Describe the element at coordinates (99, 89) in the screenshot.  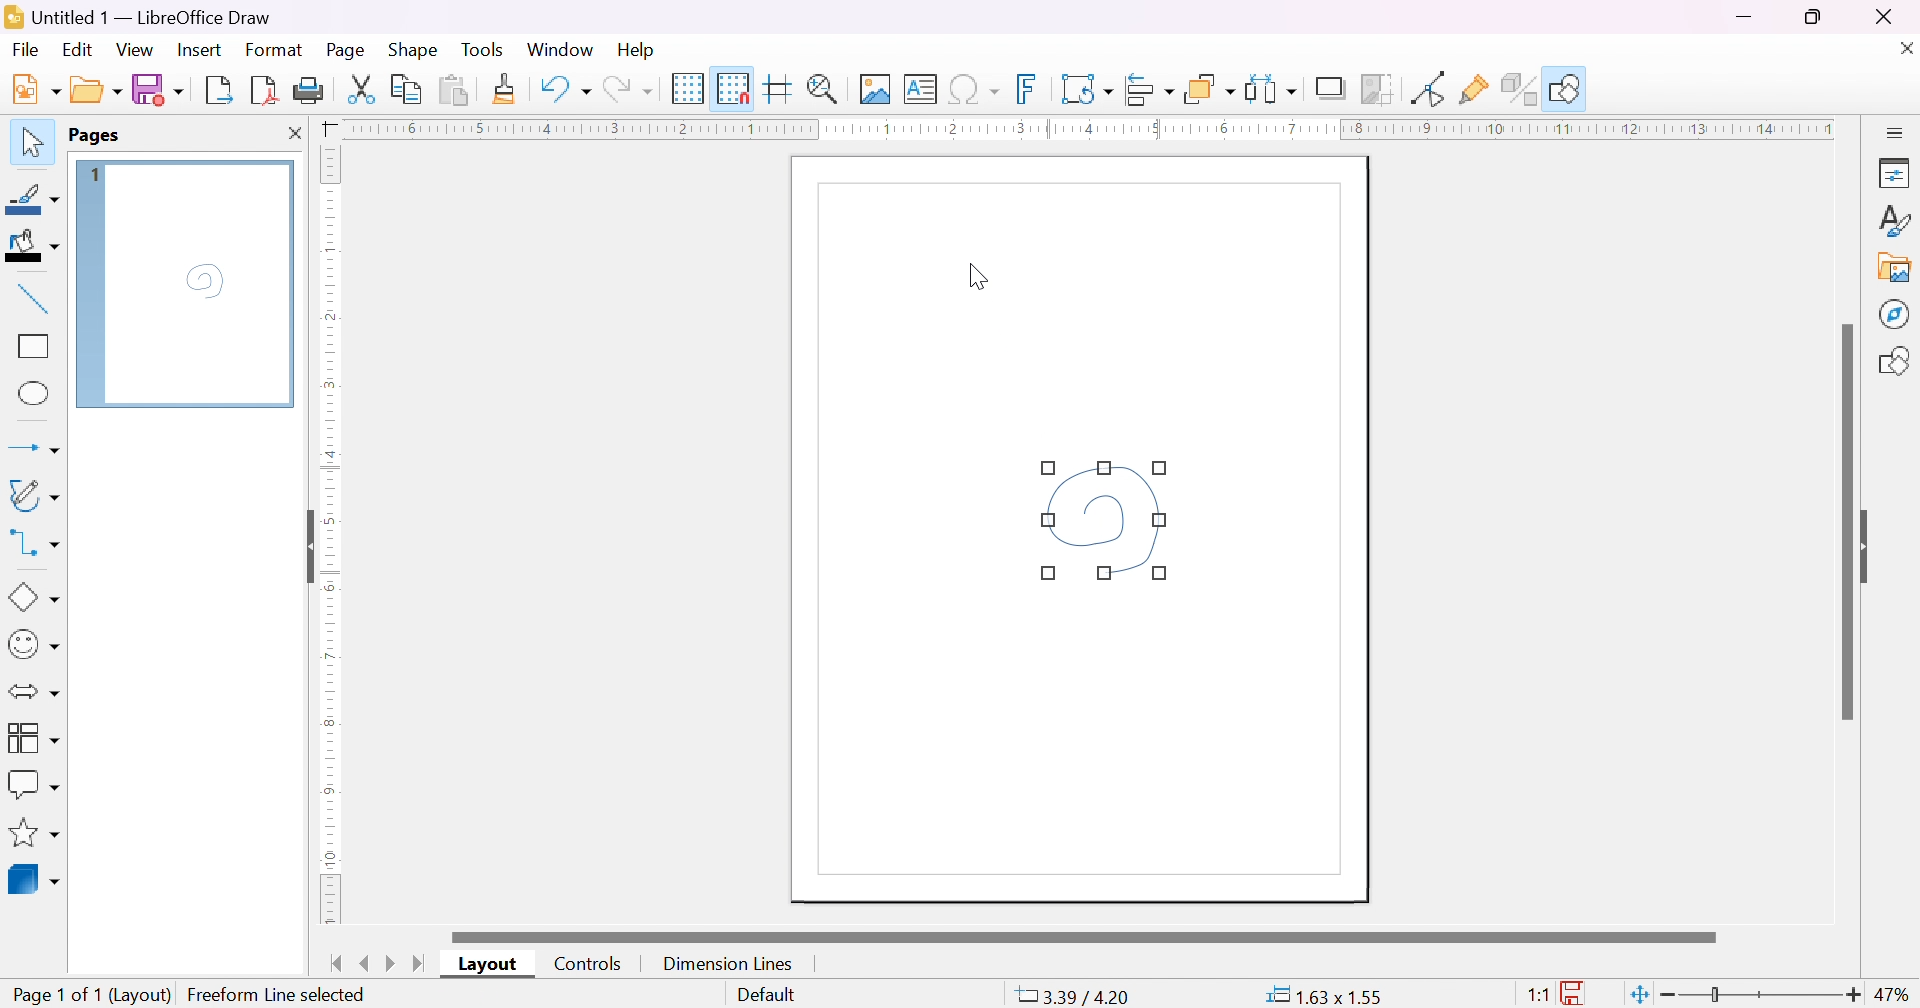
I see `open` at that location.